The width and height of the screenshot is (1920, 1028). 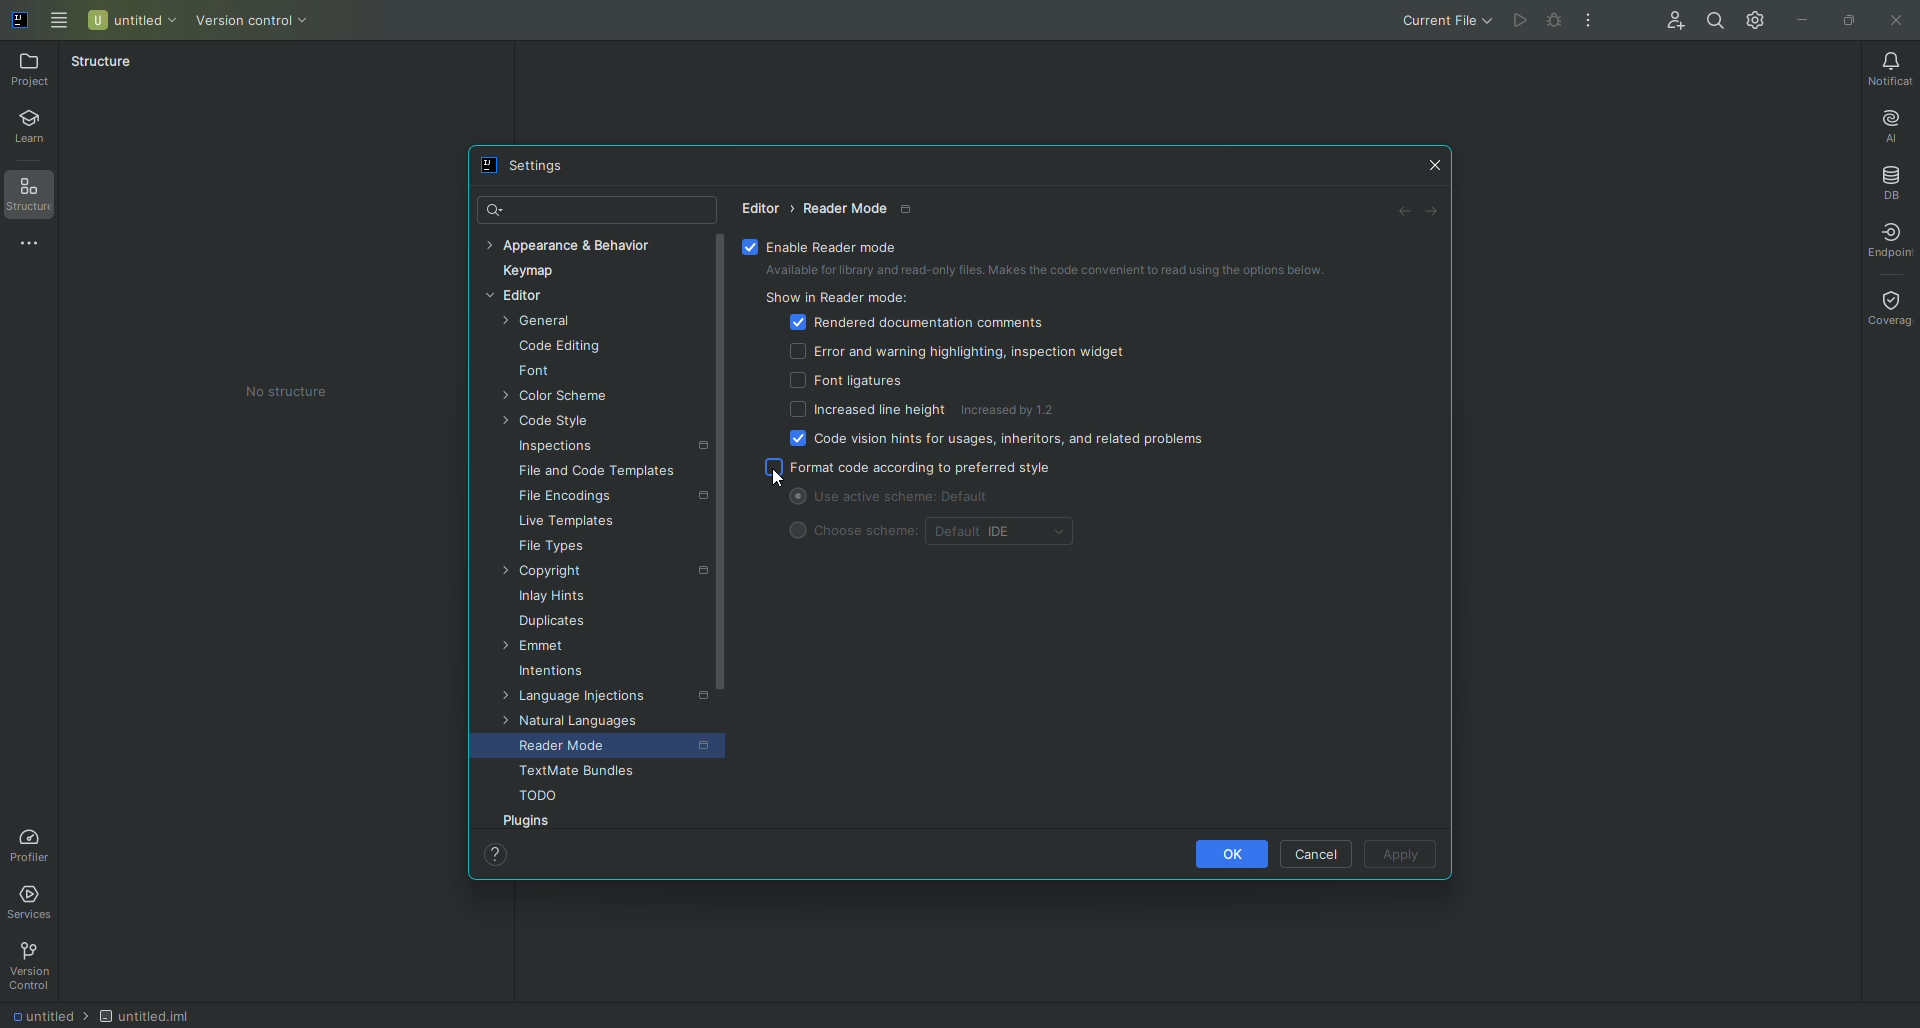 What do you see at coordinates (726, 529) in the screenshot?
I see `scroll bar` at bounding box center [726, 529].